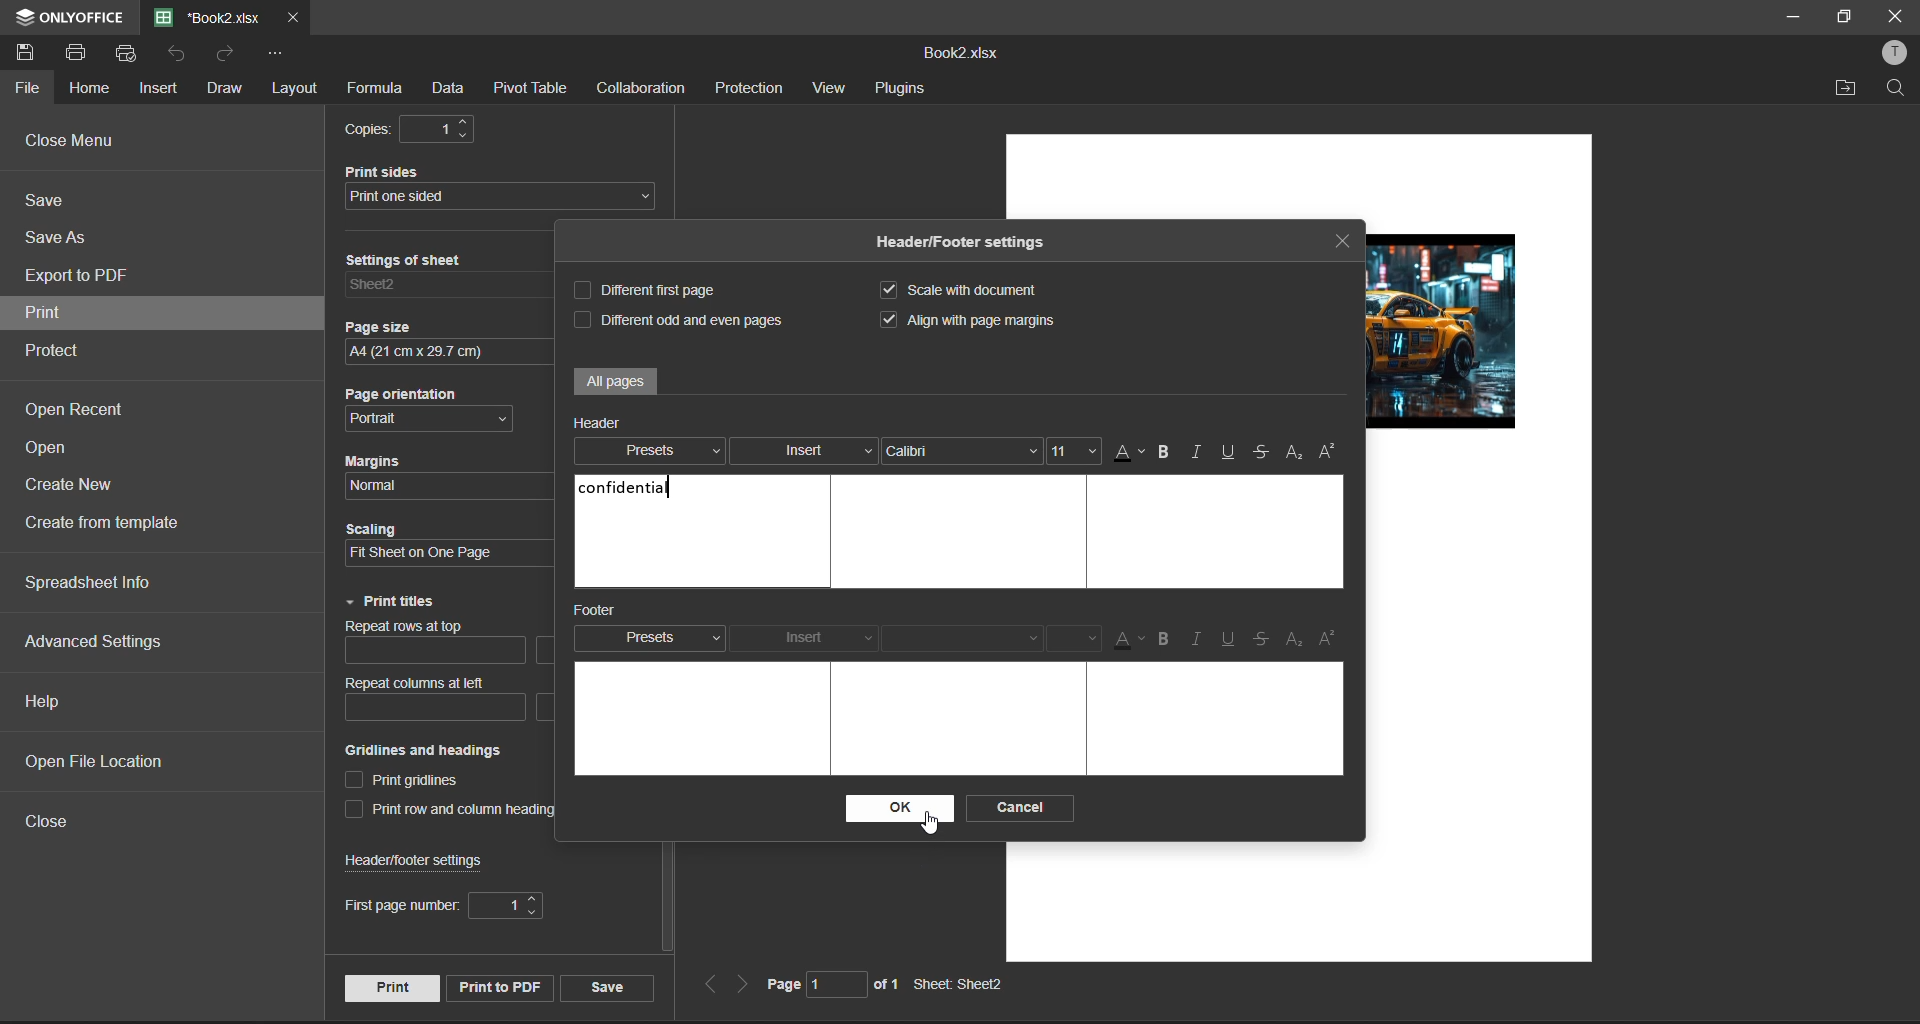 The height and width of the screenshot is (1024, 1920). What do you see at coordinates (1261, 451) in the screenshot?
I see `strikethrough` at bounding box center [1261, 451].